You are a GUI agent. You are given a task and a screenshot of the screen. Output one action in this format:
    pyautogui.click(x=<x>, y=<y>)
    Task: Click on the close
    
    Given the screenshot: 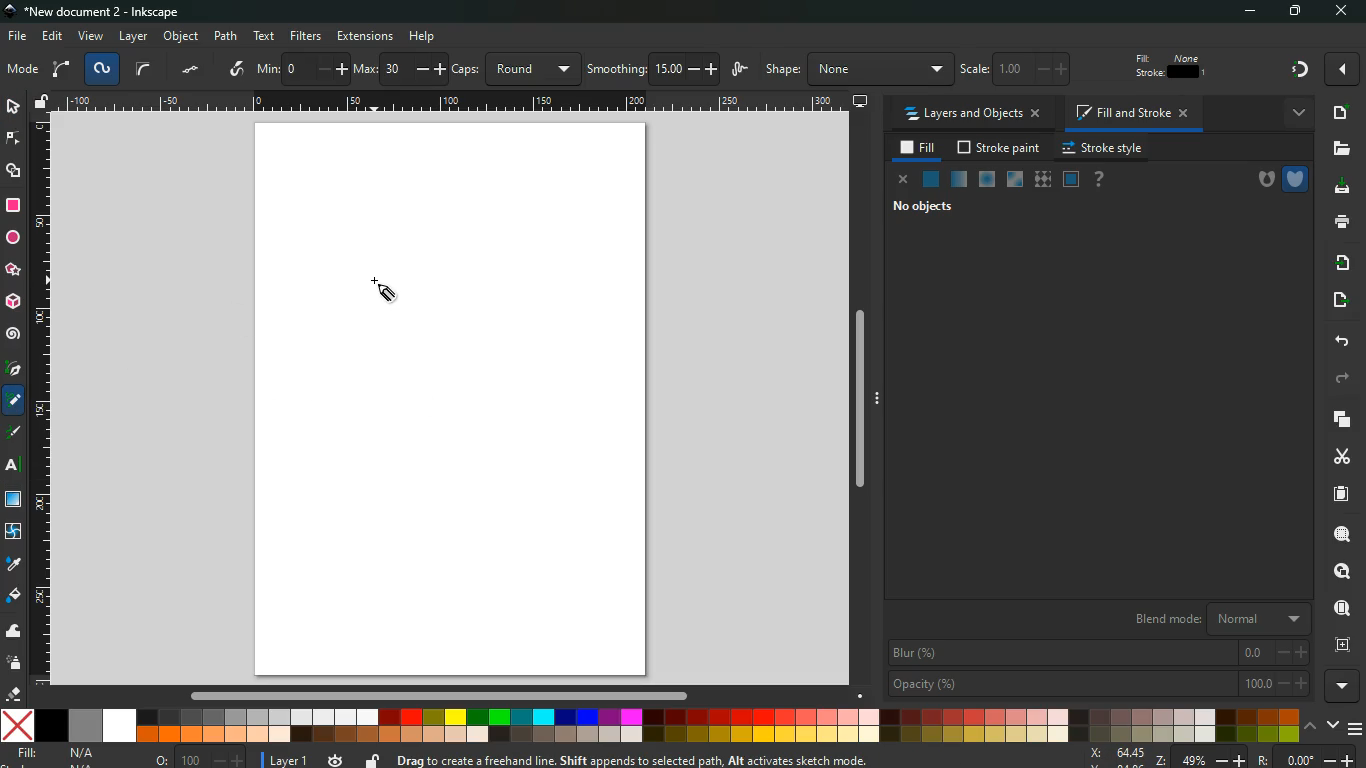 What is the action you would take?
    pyautogui.click(x=1346, y=13)
    